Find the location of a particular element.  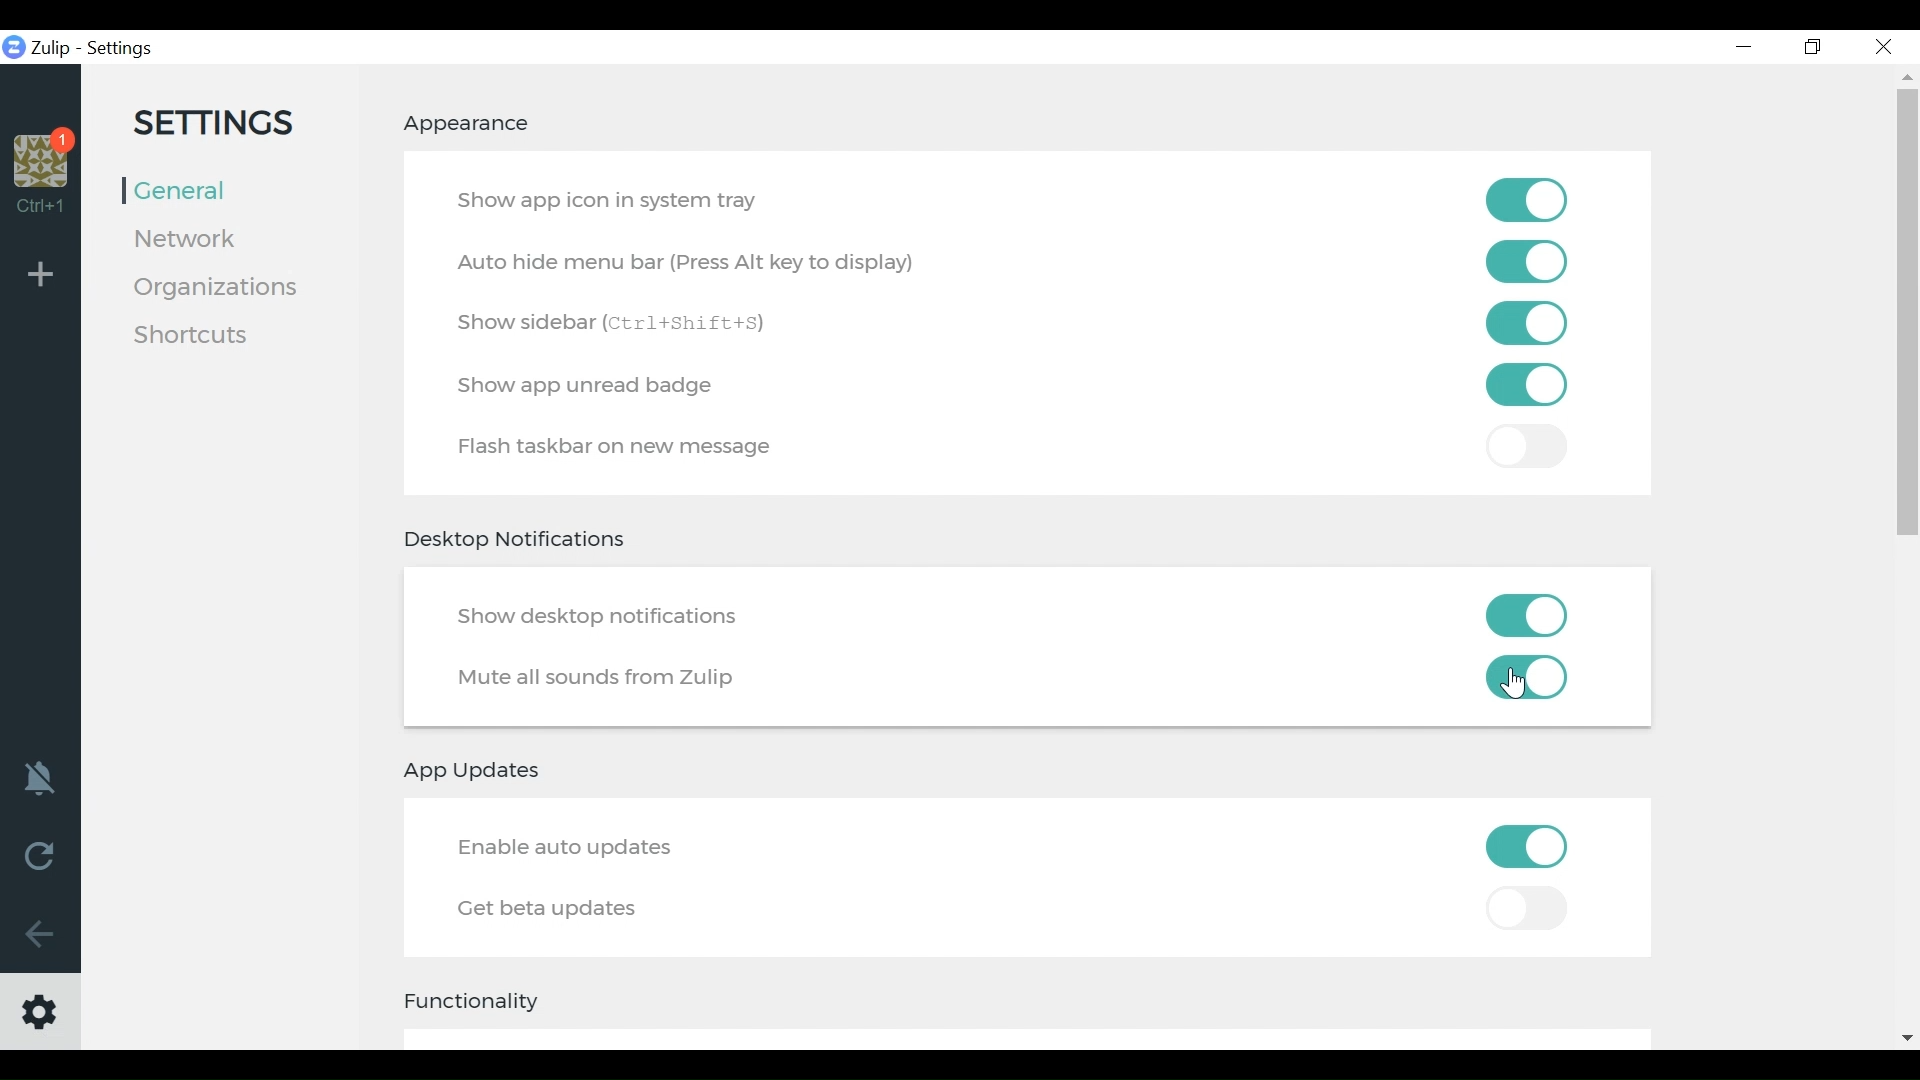

Get better updates is located at coordinates (551, 909).